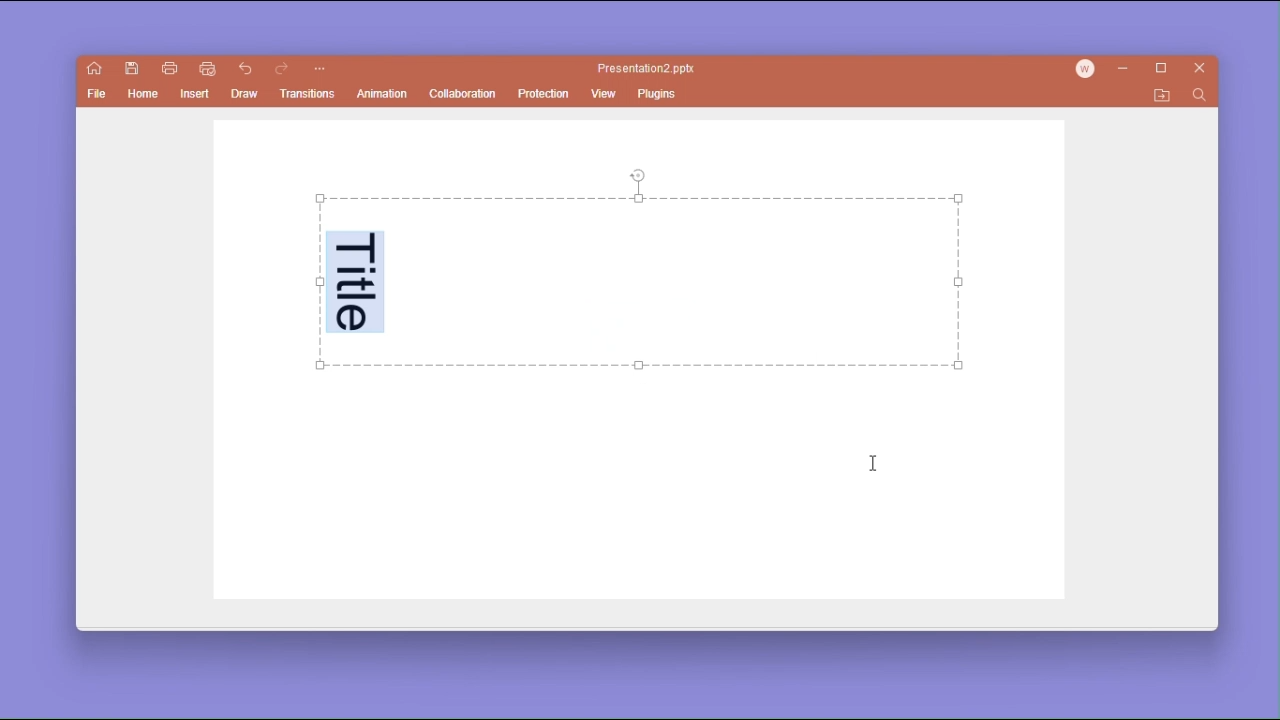 The height and width of the screenshot is (720, 1280). Describe the element at coordinates (169, 67) in the screenshot. I see `print file` at that location.